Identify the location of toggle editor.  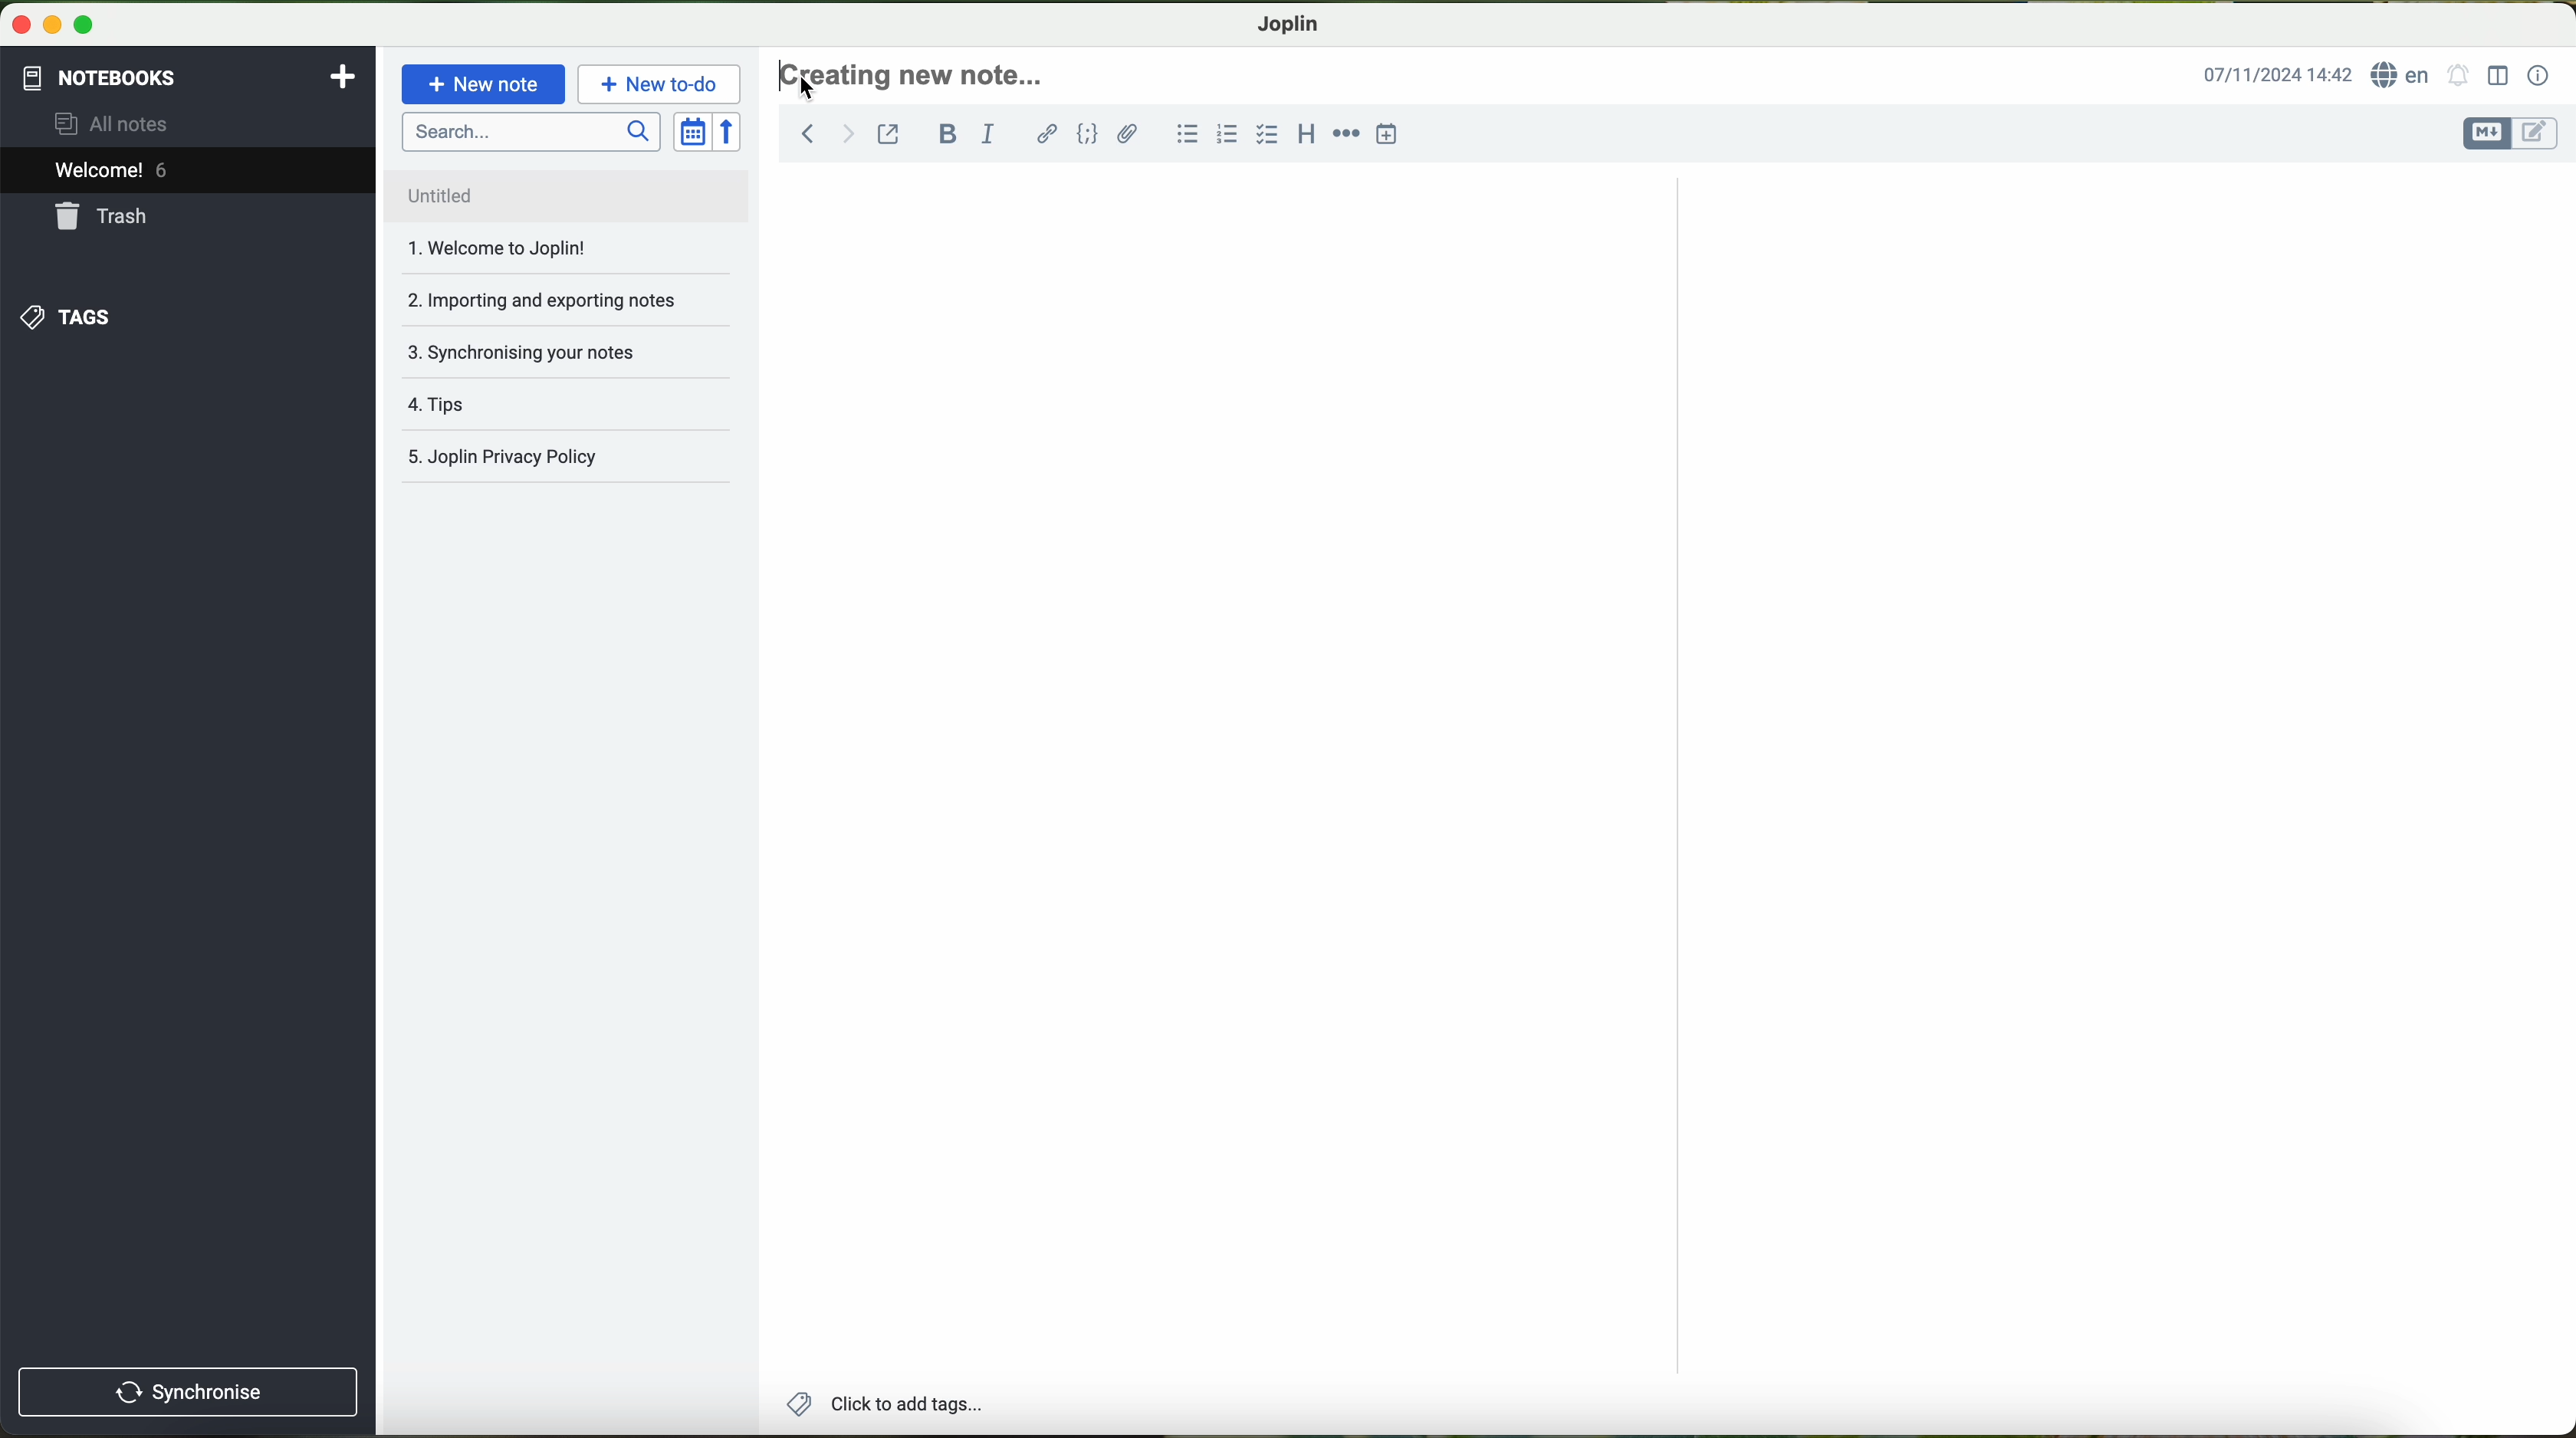
(2510, 132).